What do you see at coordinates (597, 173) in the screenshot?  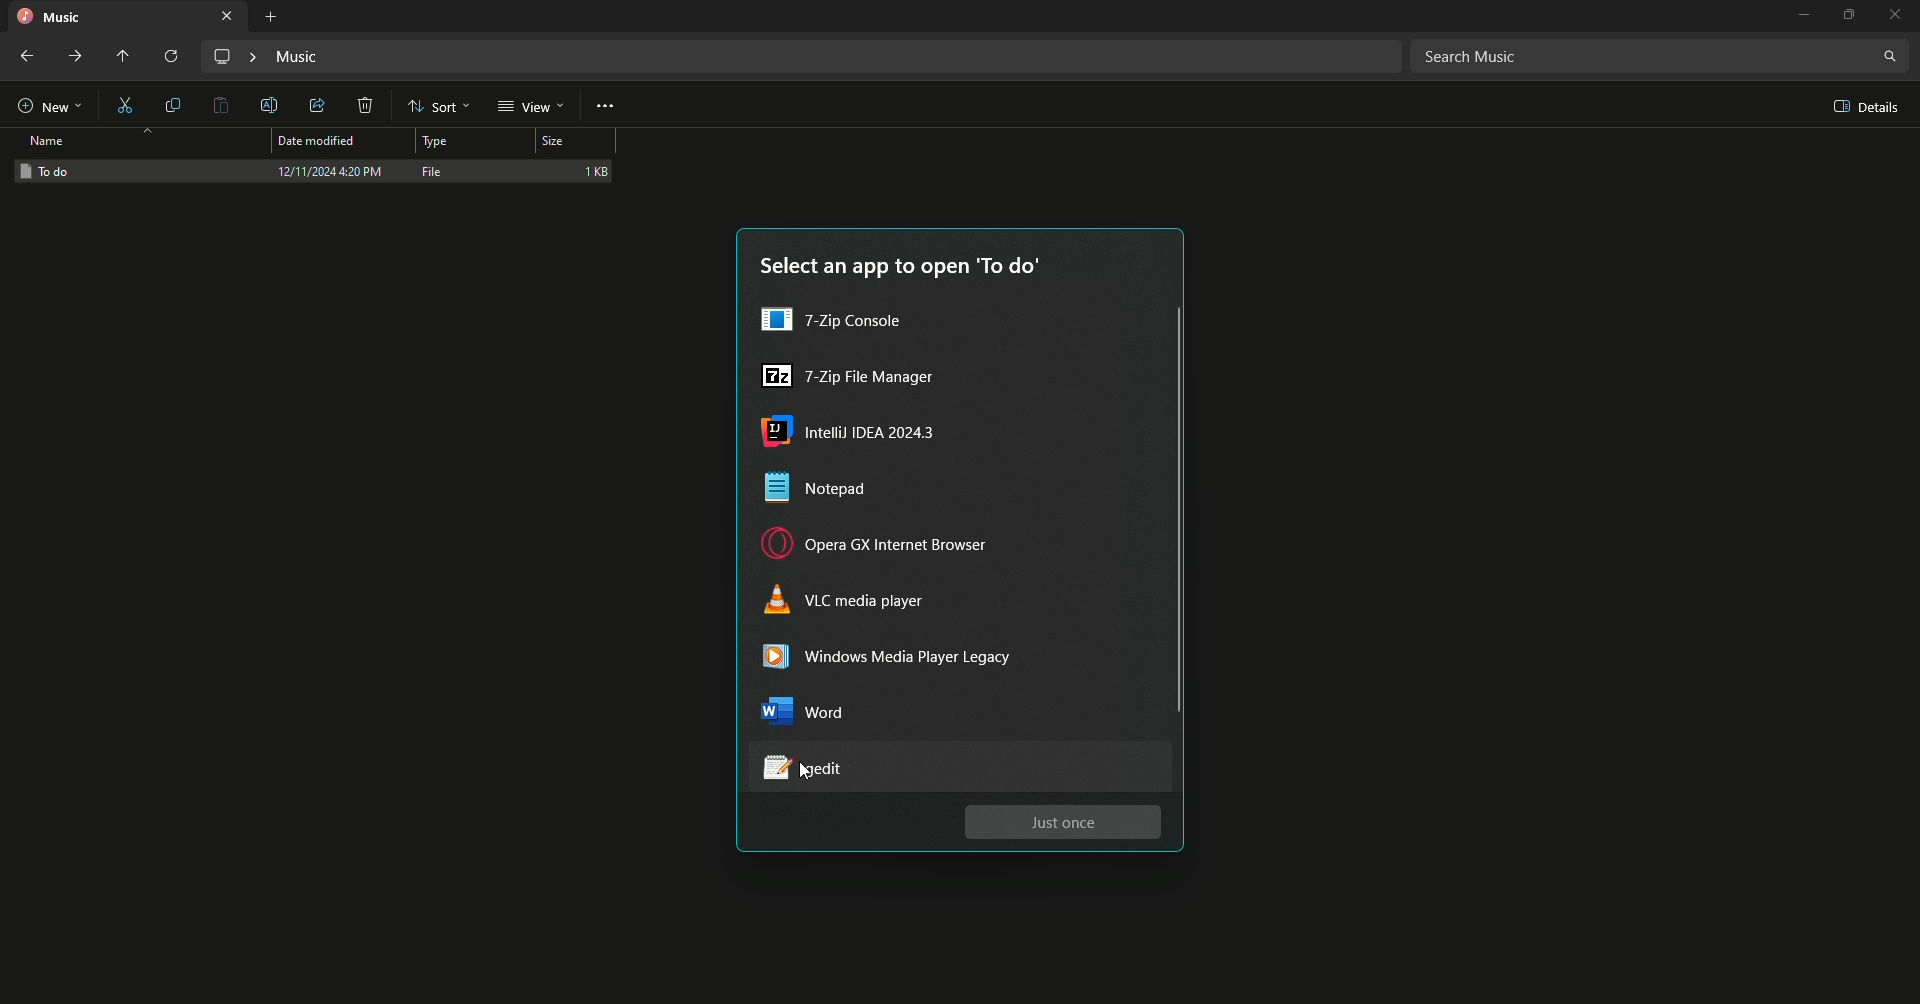 I see `1 KB` at bounding box center [597, 173].